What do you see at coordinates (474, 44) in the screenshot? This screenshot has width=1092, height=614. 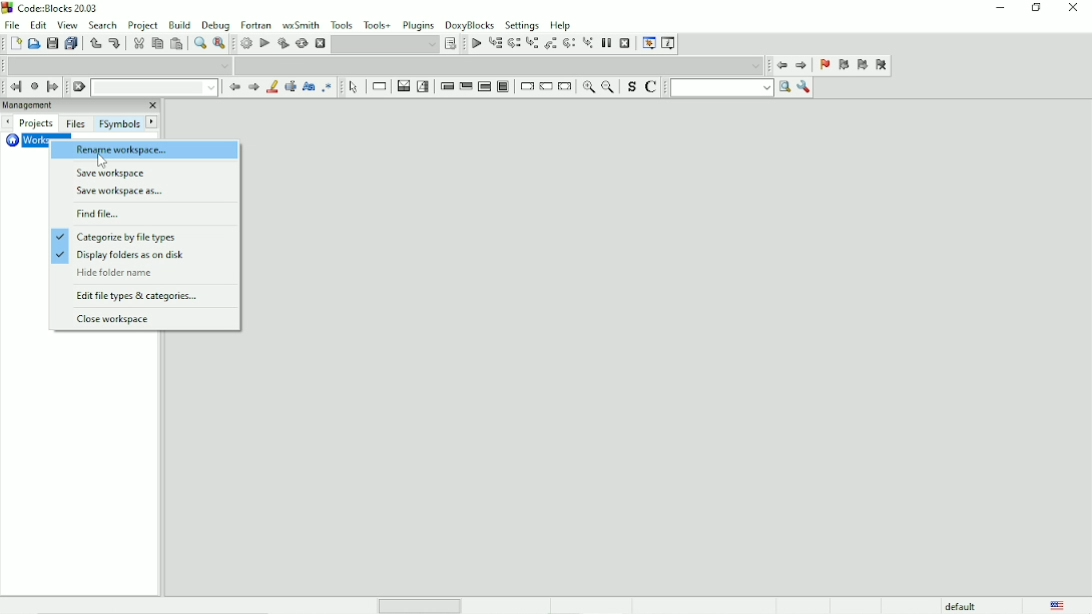 I see `Debug/Continue` at bounding box center [474, 44].